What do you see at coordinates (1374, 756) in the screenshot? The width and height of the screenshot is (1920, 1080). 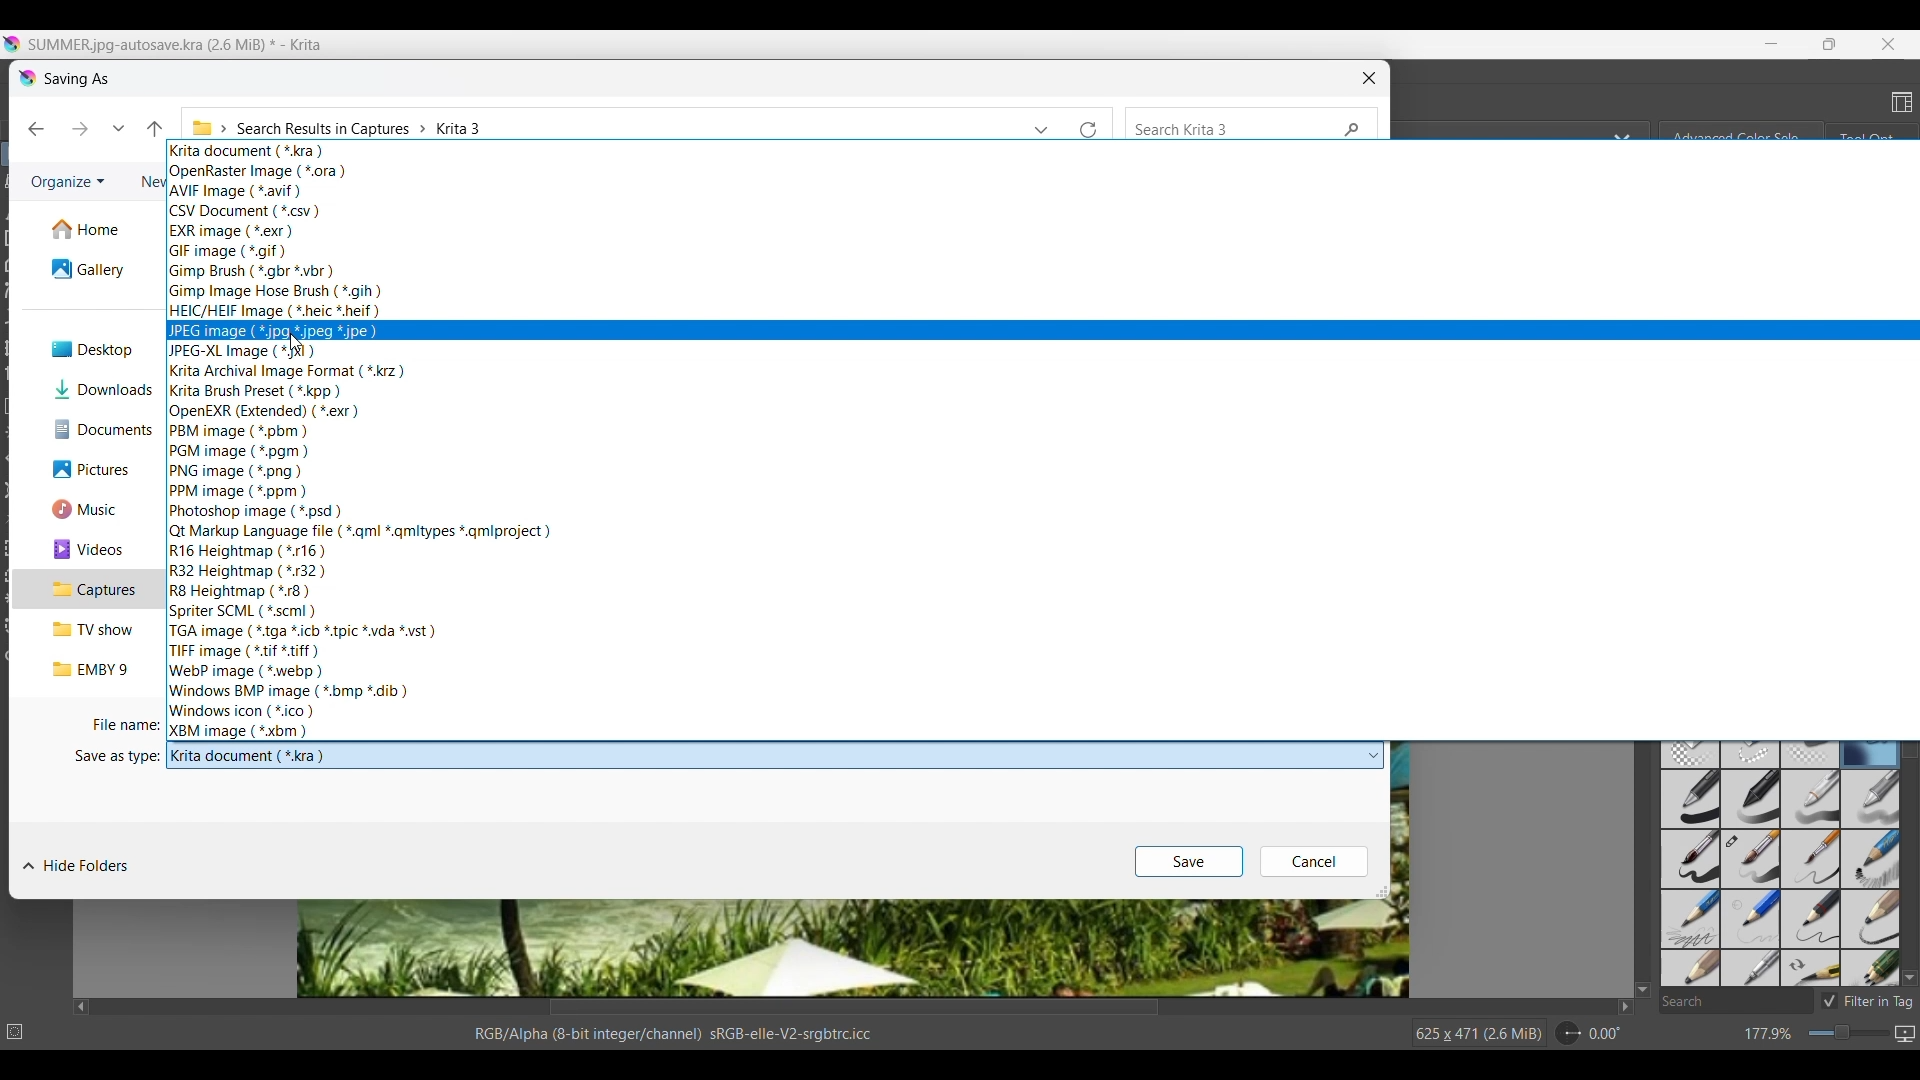 I see `List file format options` at bounding box center [1374, 756].